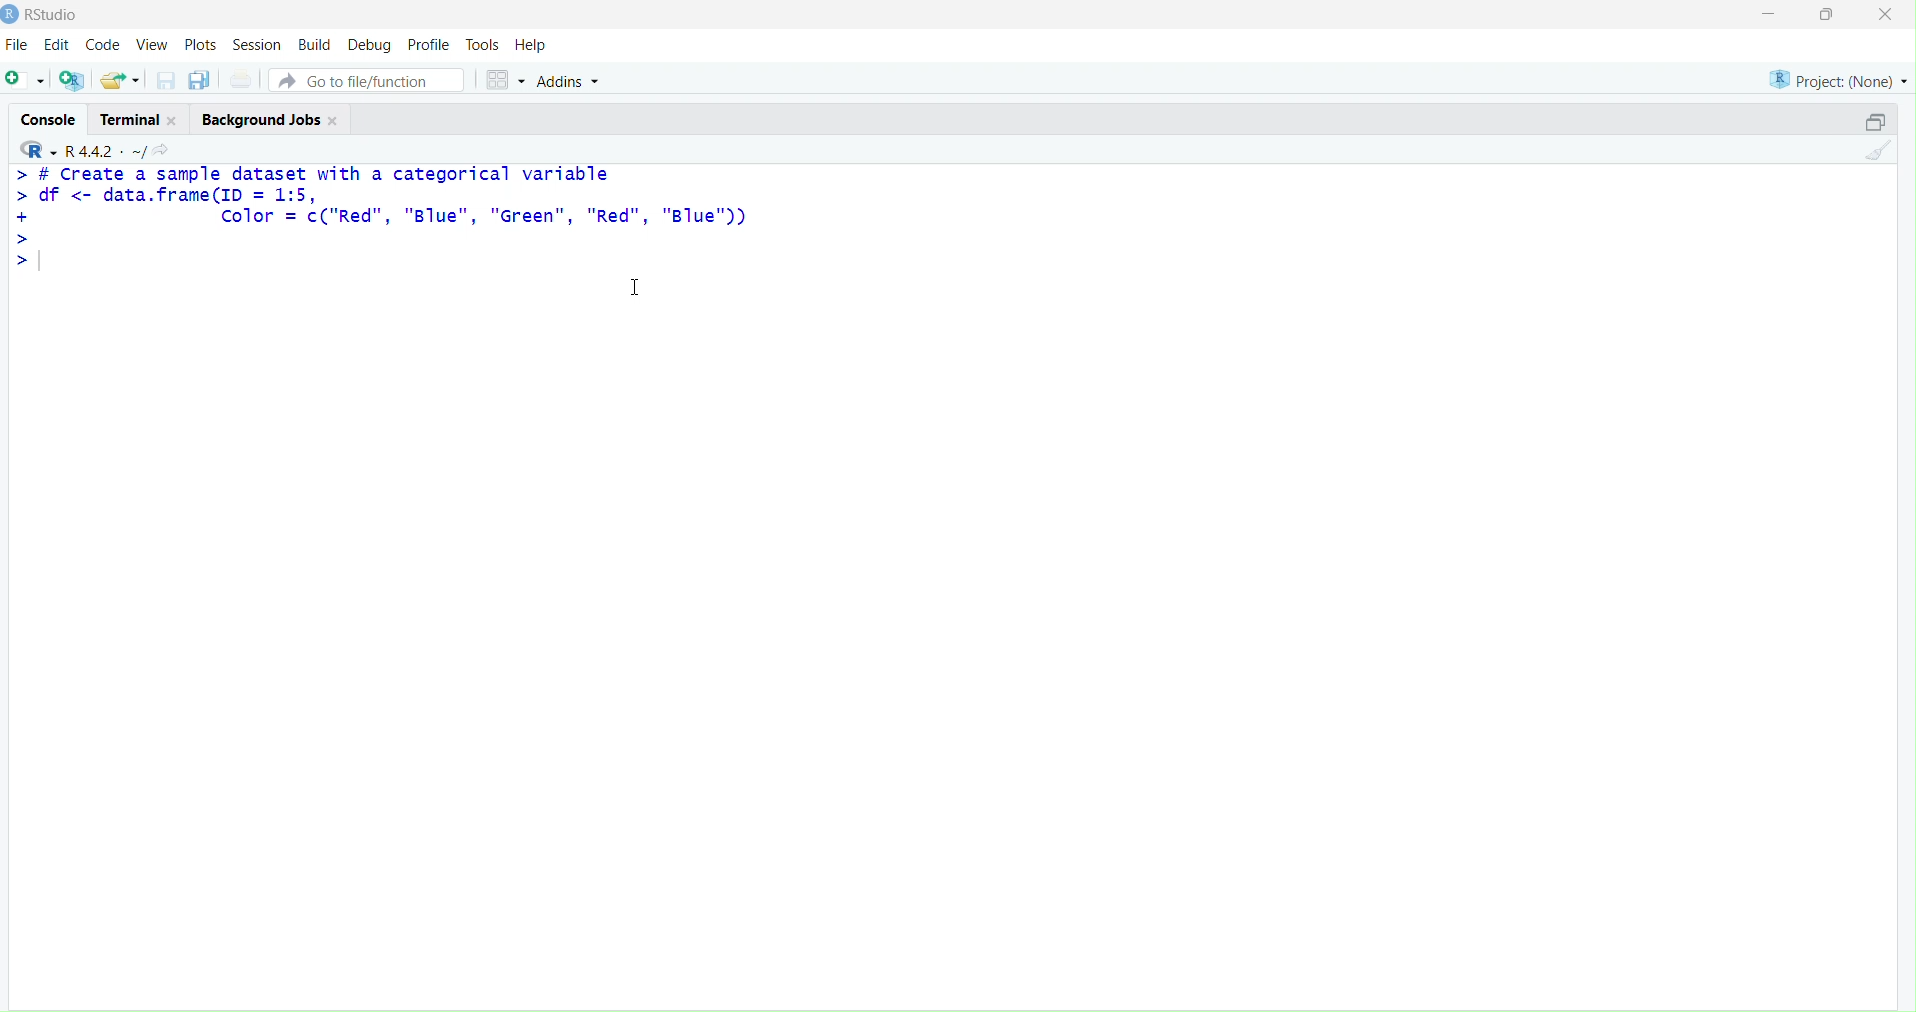  Describe the element at coordinates (72, 80) in the screenshot. I see `add R file` at that location.